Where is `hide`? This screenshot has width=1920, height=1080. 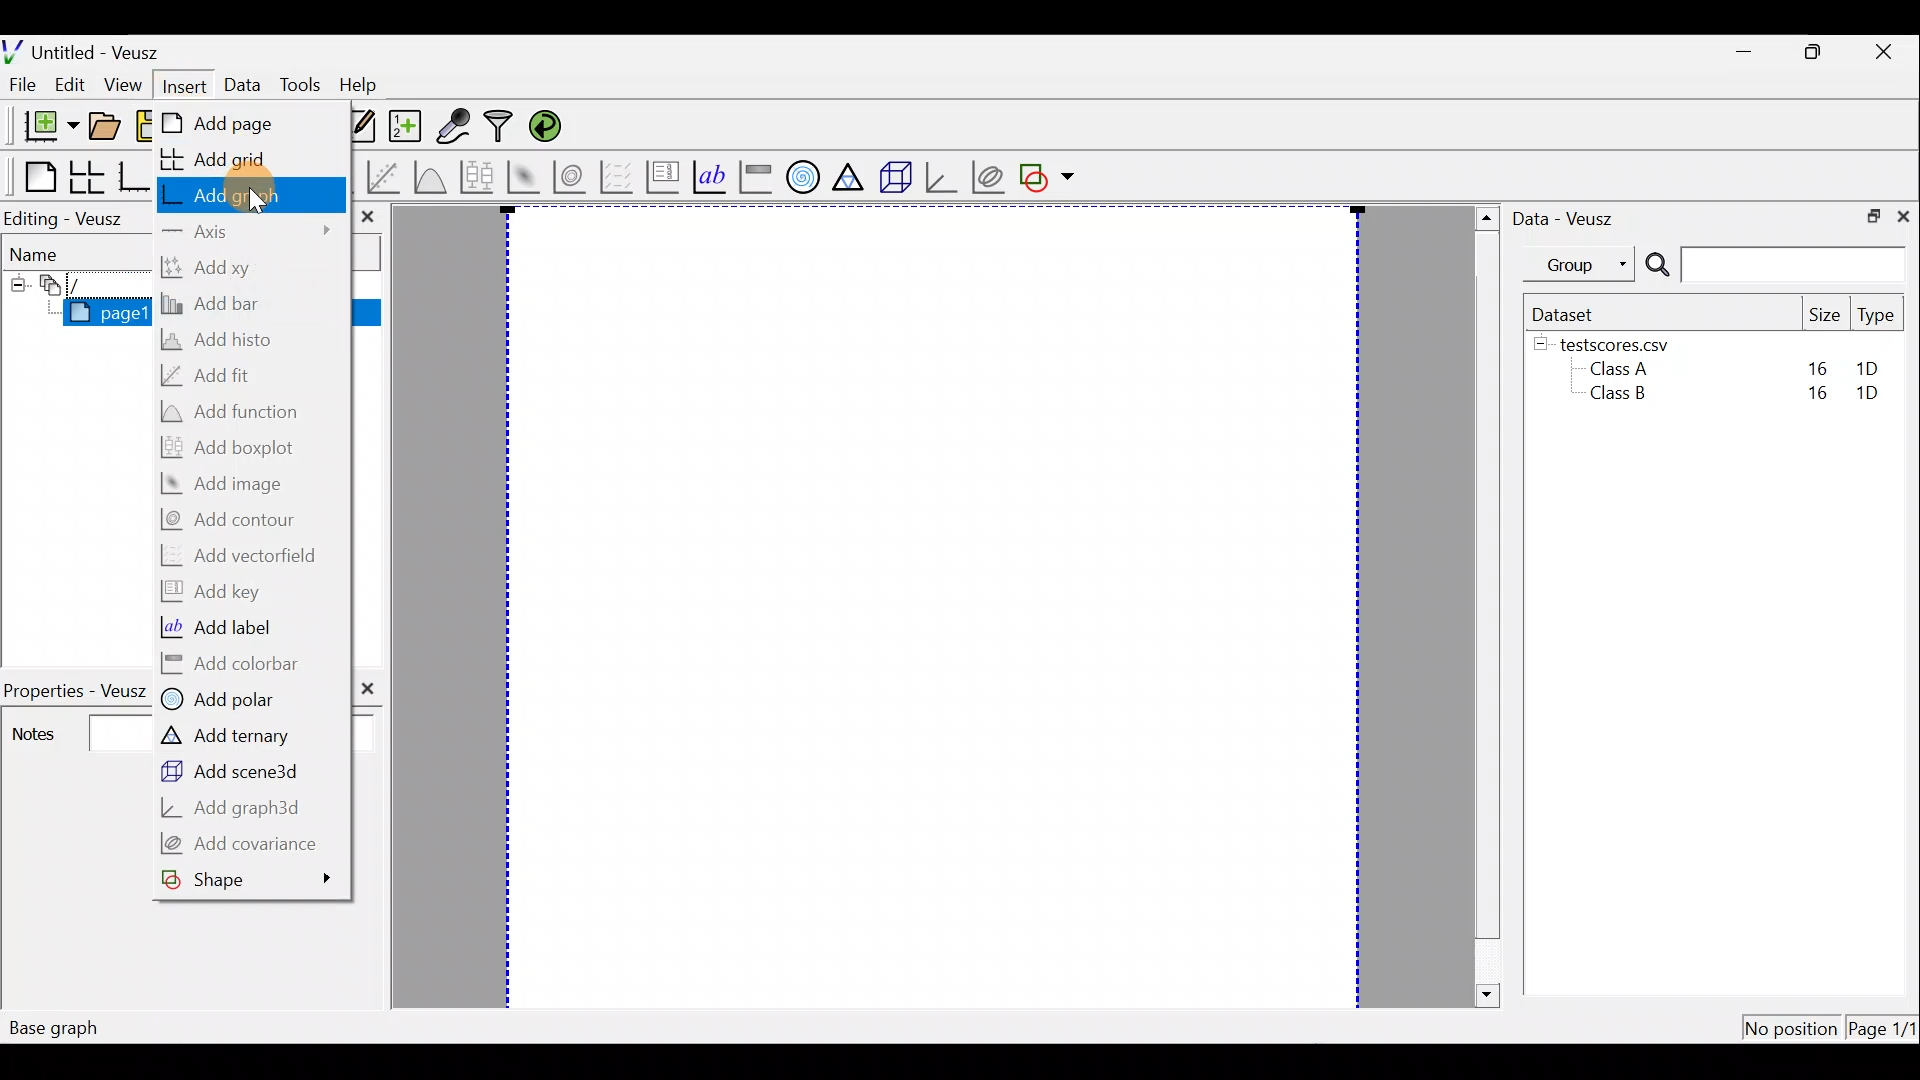 hide is located at coordinates (1541, 345).